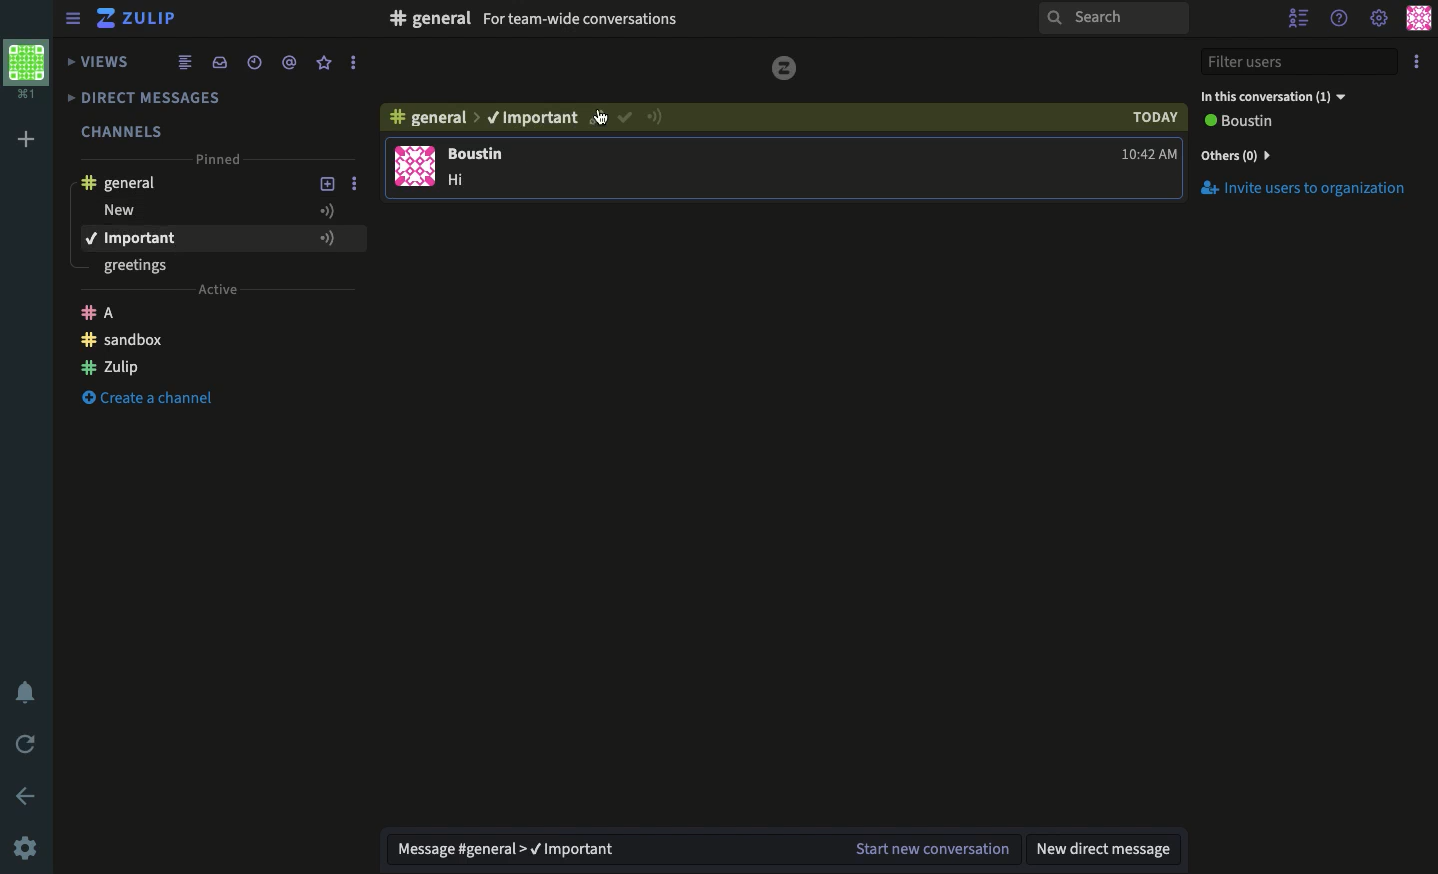 The width and height of the screenshot is (1438, 874). I want to click on greetings - topic, so click(145, 268).